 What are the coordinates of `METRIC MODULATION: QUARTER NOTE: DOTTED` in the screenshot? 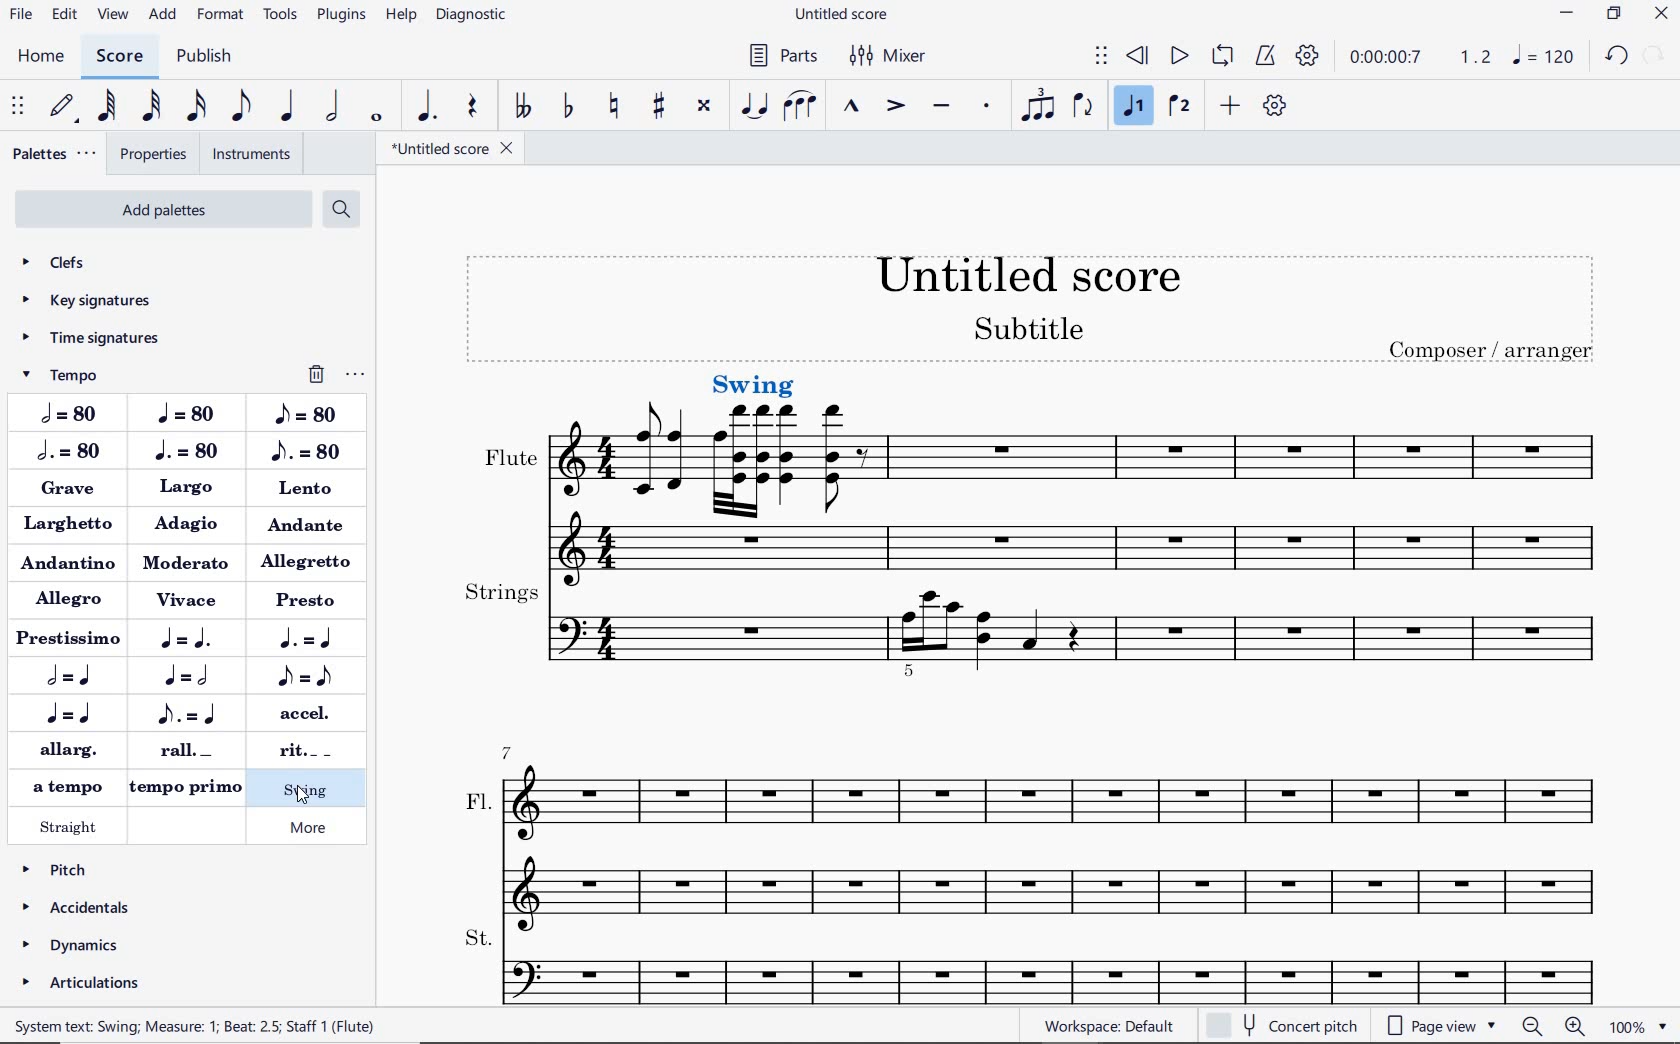 It's located at (191, 642).